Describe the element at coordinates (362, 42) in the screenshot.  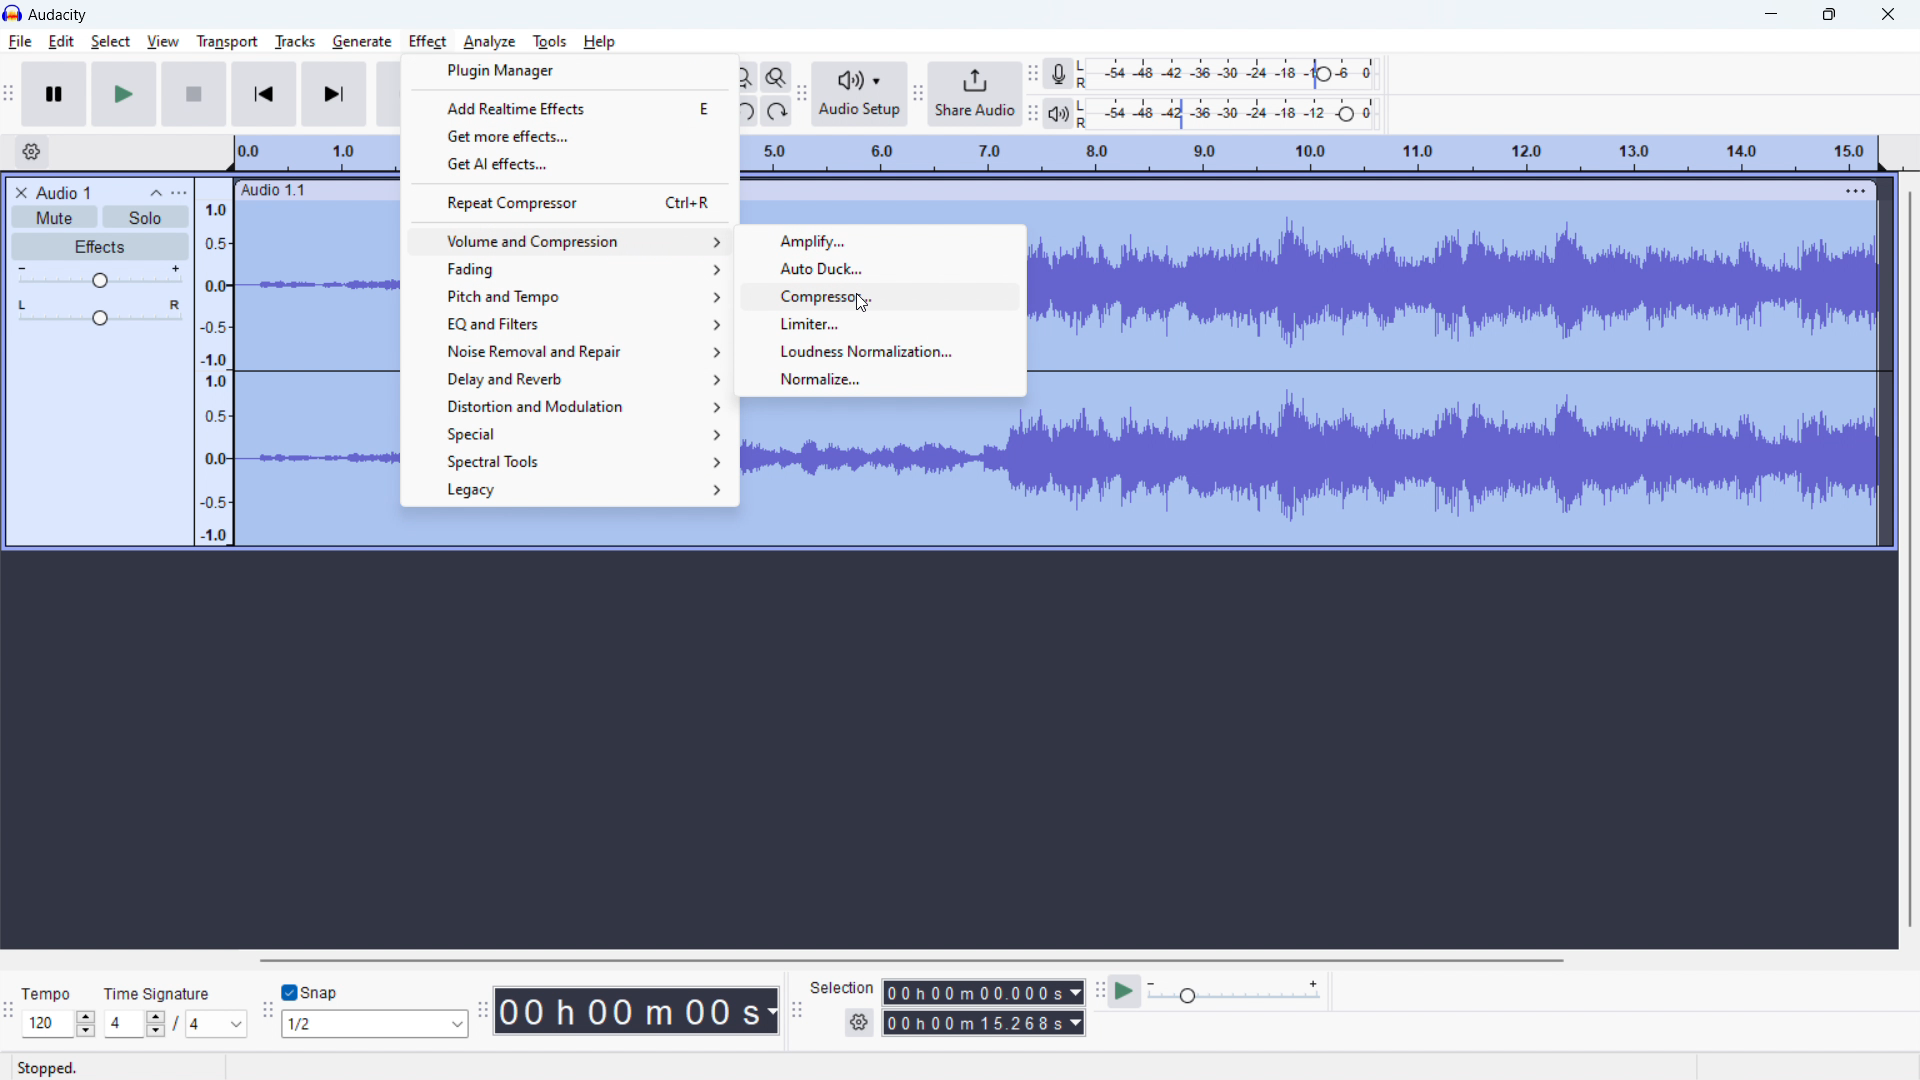
I see `generate` at that location.